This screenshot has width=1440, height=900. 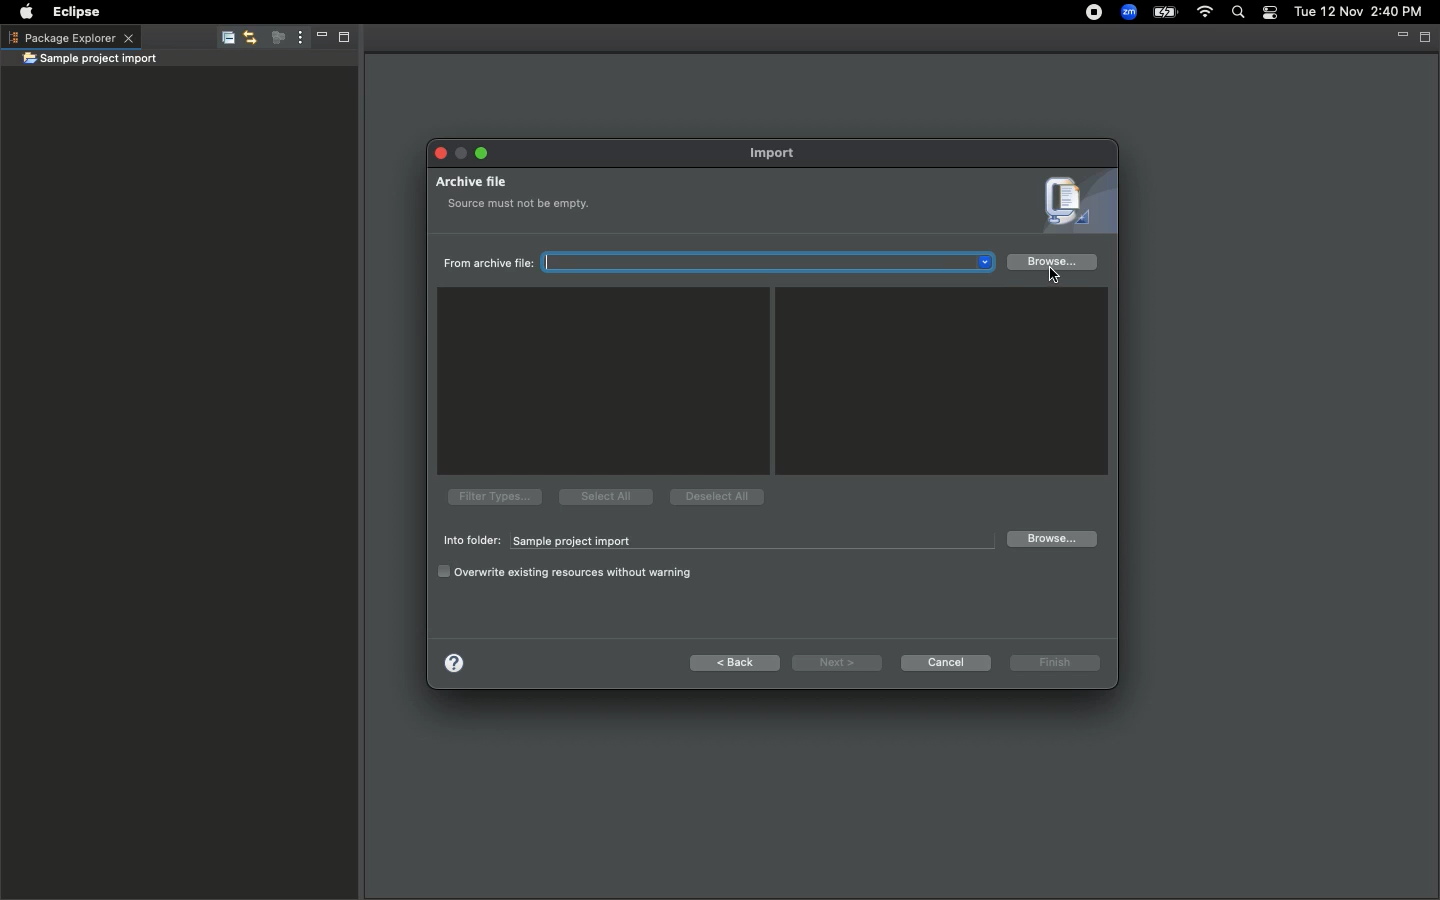 I want to click on File types, so click(x=492, y=496).